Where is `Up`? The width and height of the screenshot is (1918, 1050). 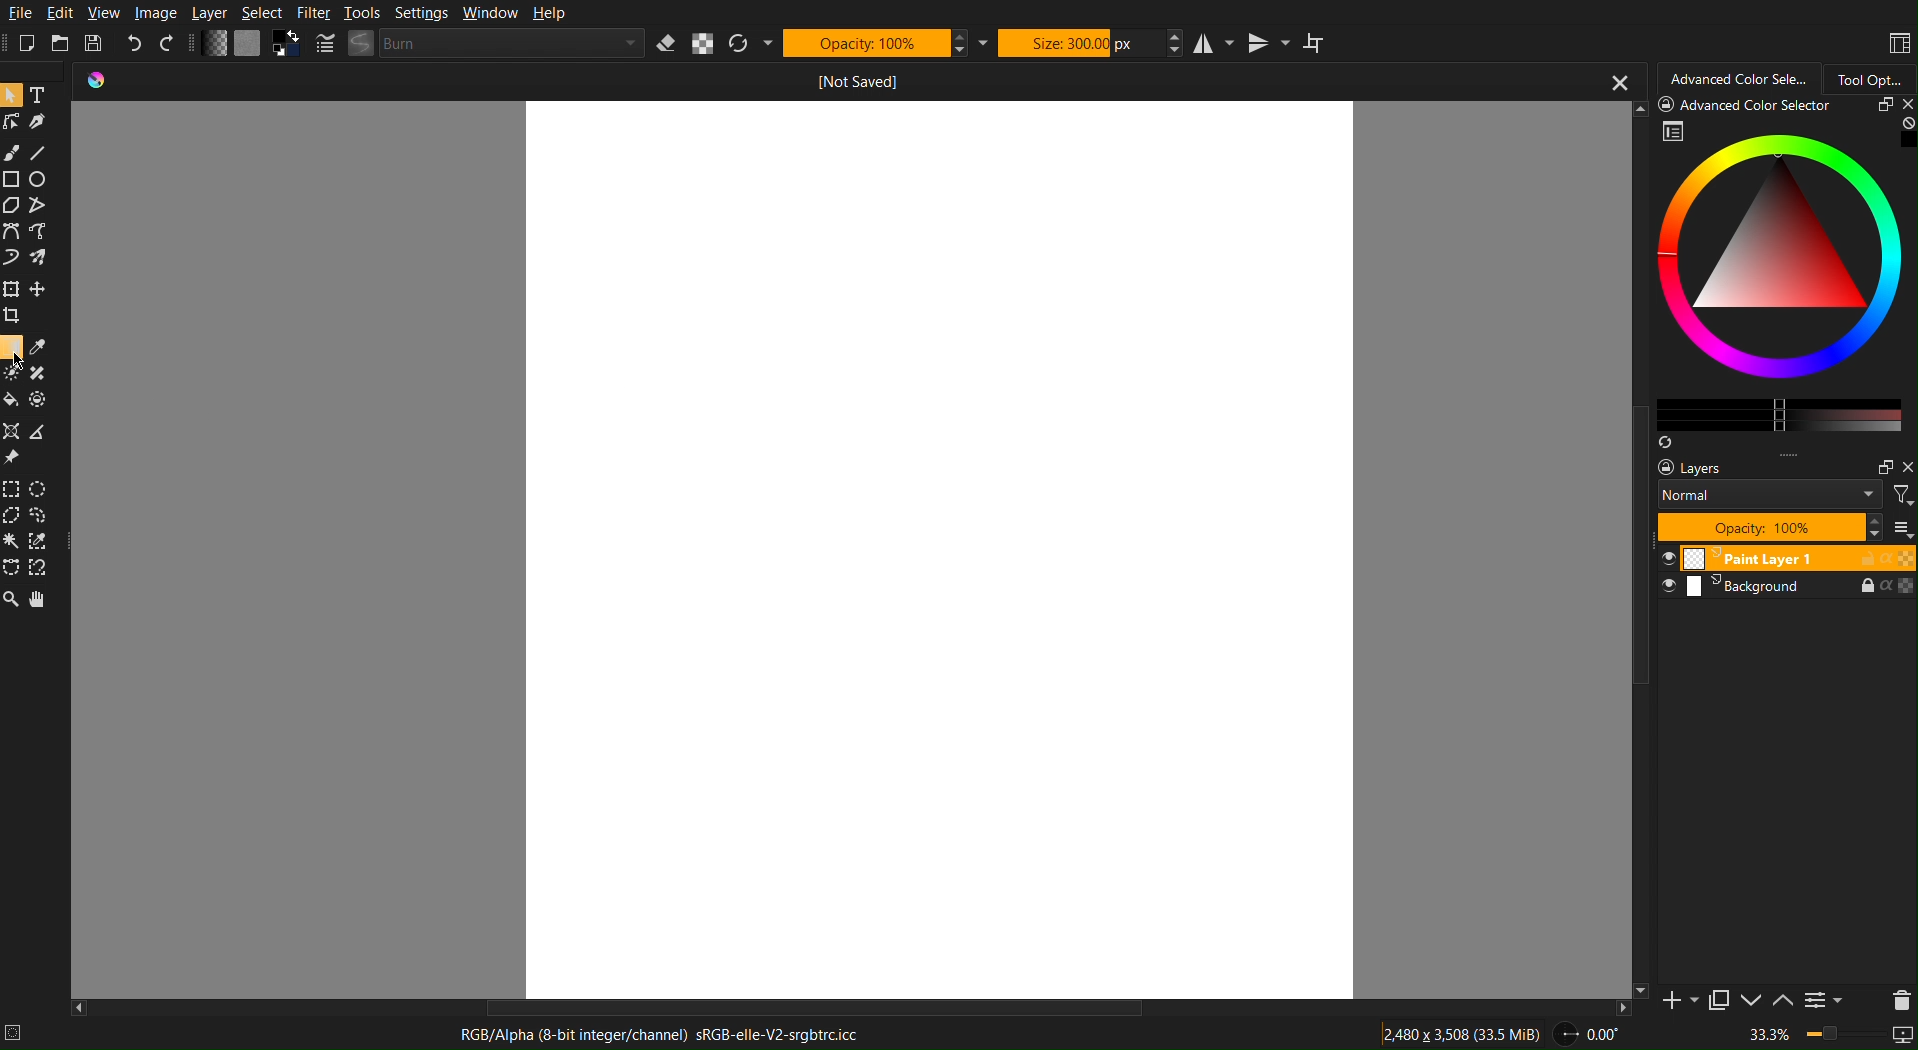 Up is located at coordinates (1781, 1002).